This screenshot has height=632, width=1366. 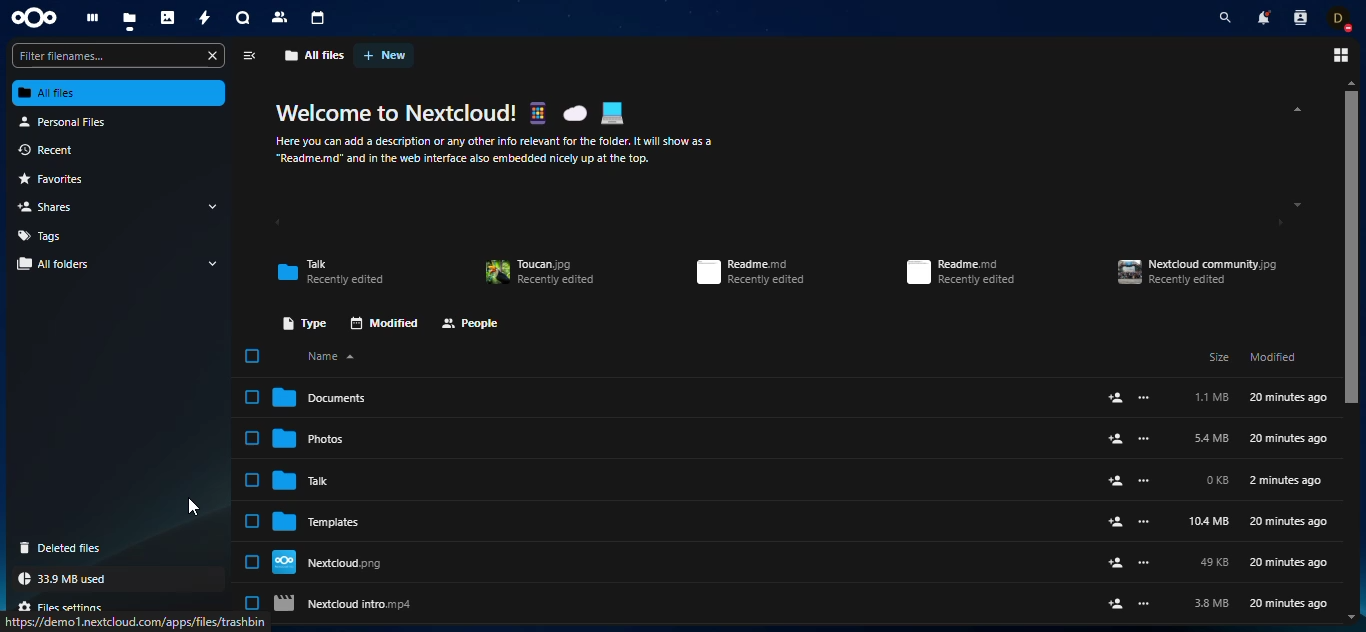 I want to click on Readme.md Recently Edited, so click(x=964, y=272).